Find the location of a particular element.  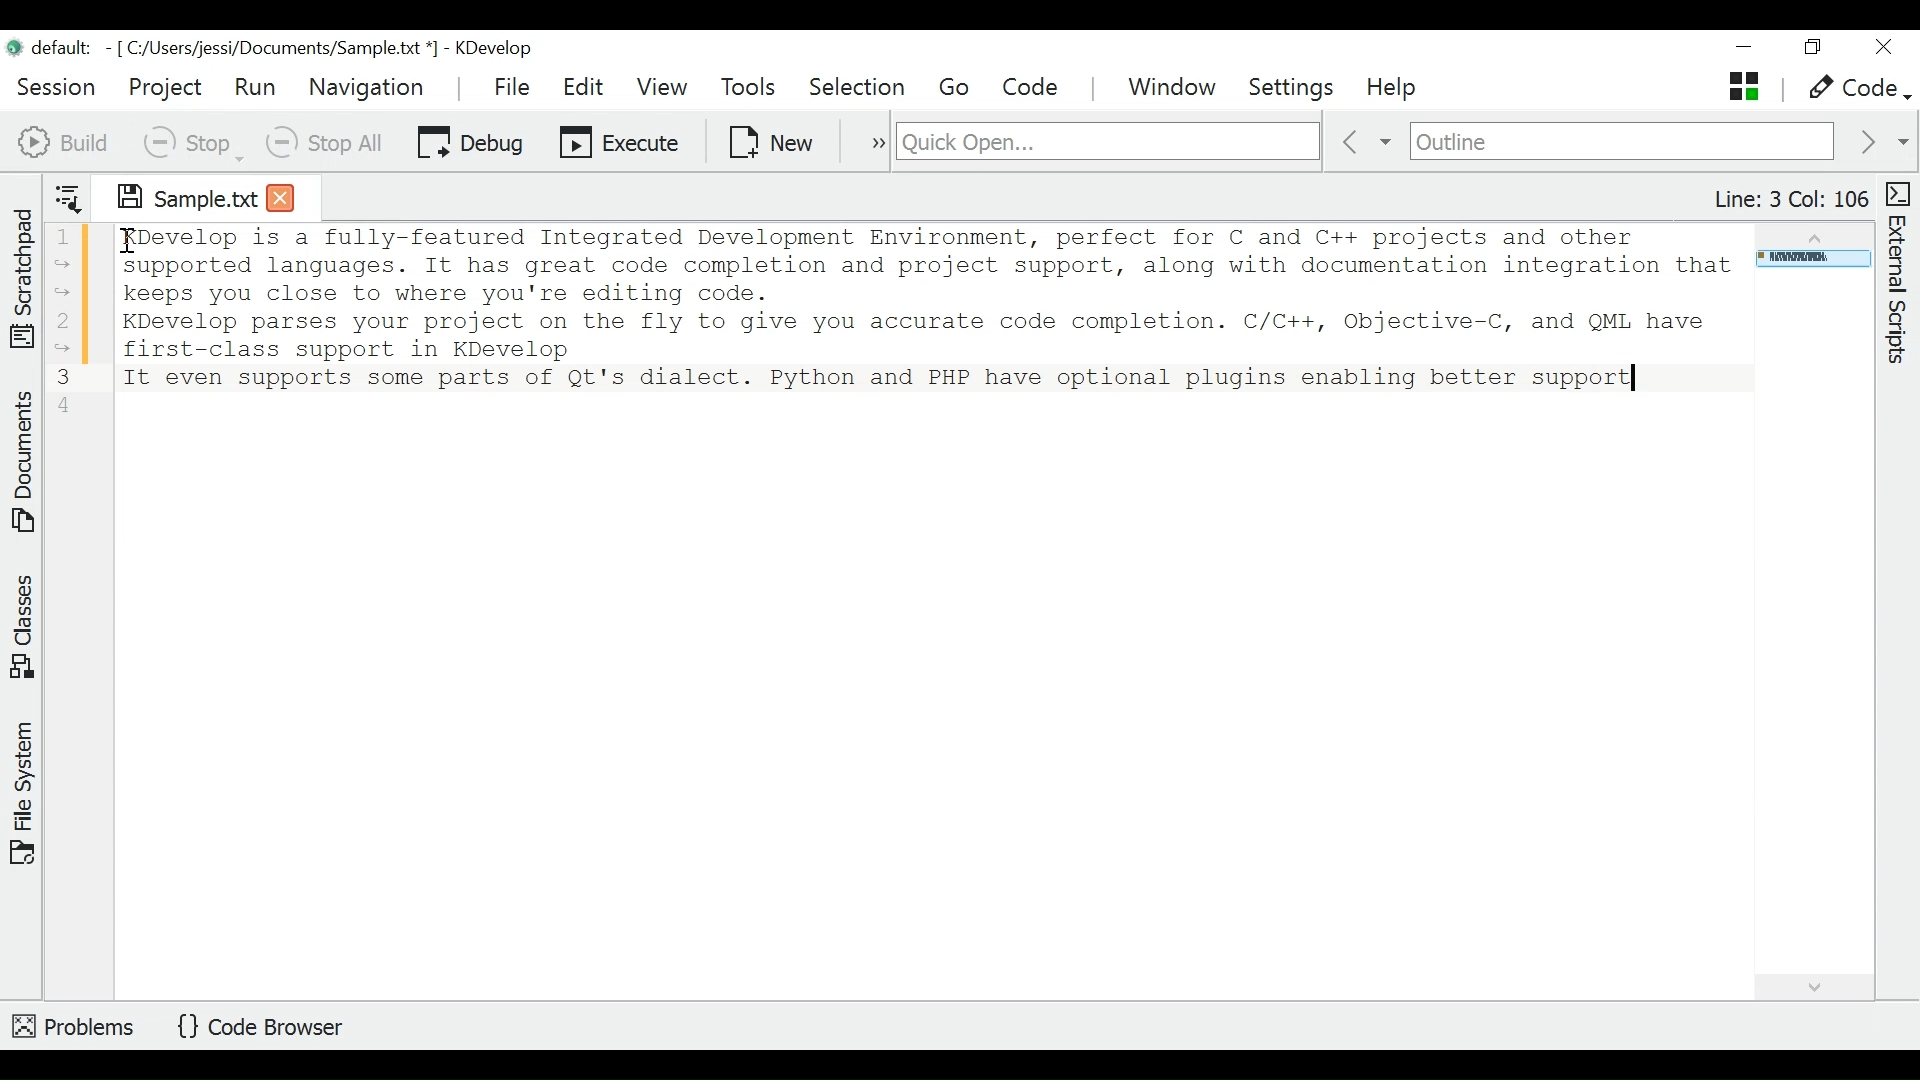

Page Overview is located at coordinates (1810, 261).